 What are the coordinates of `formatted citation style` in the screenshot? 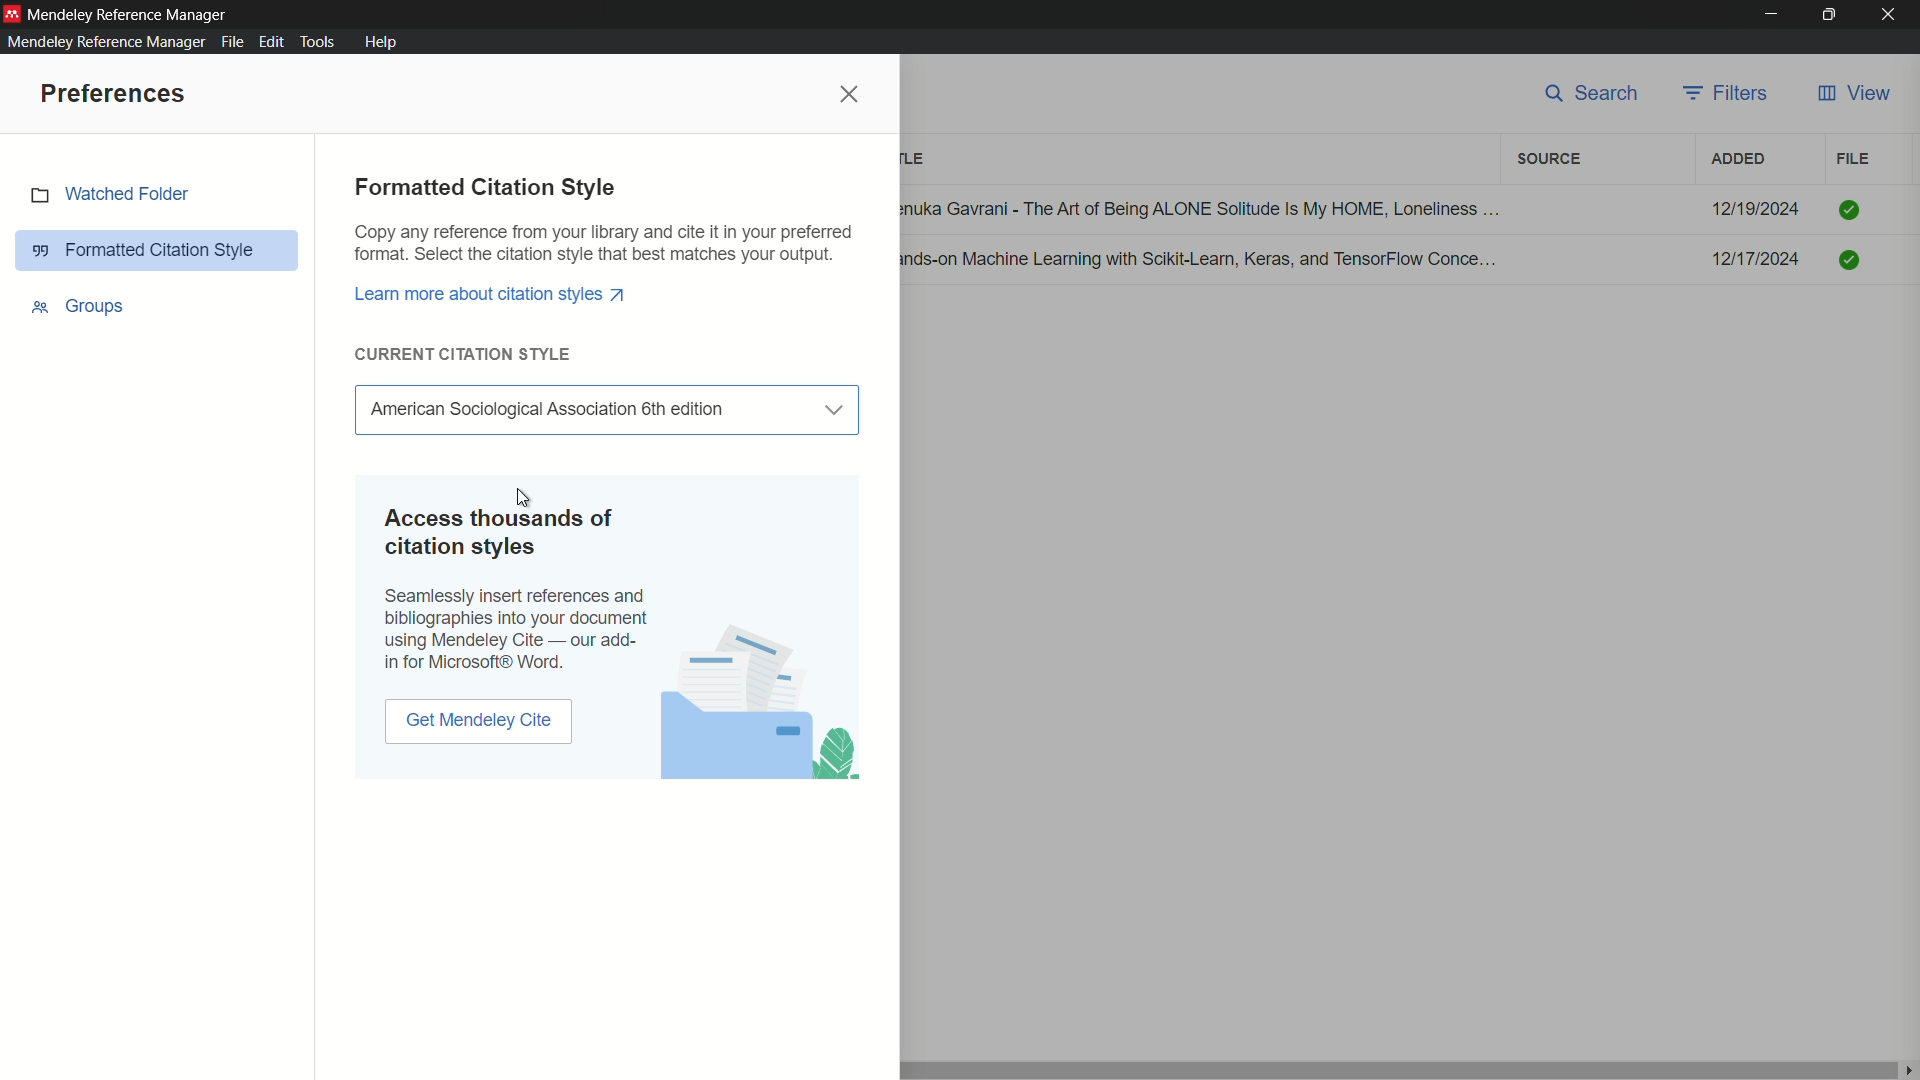 It's located at (485, 188).